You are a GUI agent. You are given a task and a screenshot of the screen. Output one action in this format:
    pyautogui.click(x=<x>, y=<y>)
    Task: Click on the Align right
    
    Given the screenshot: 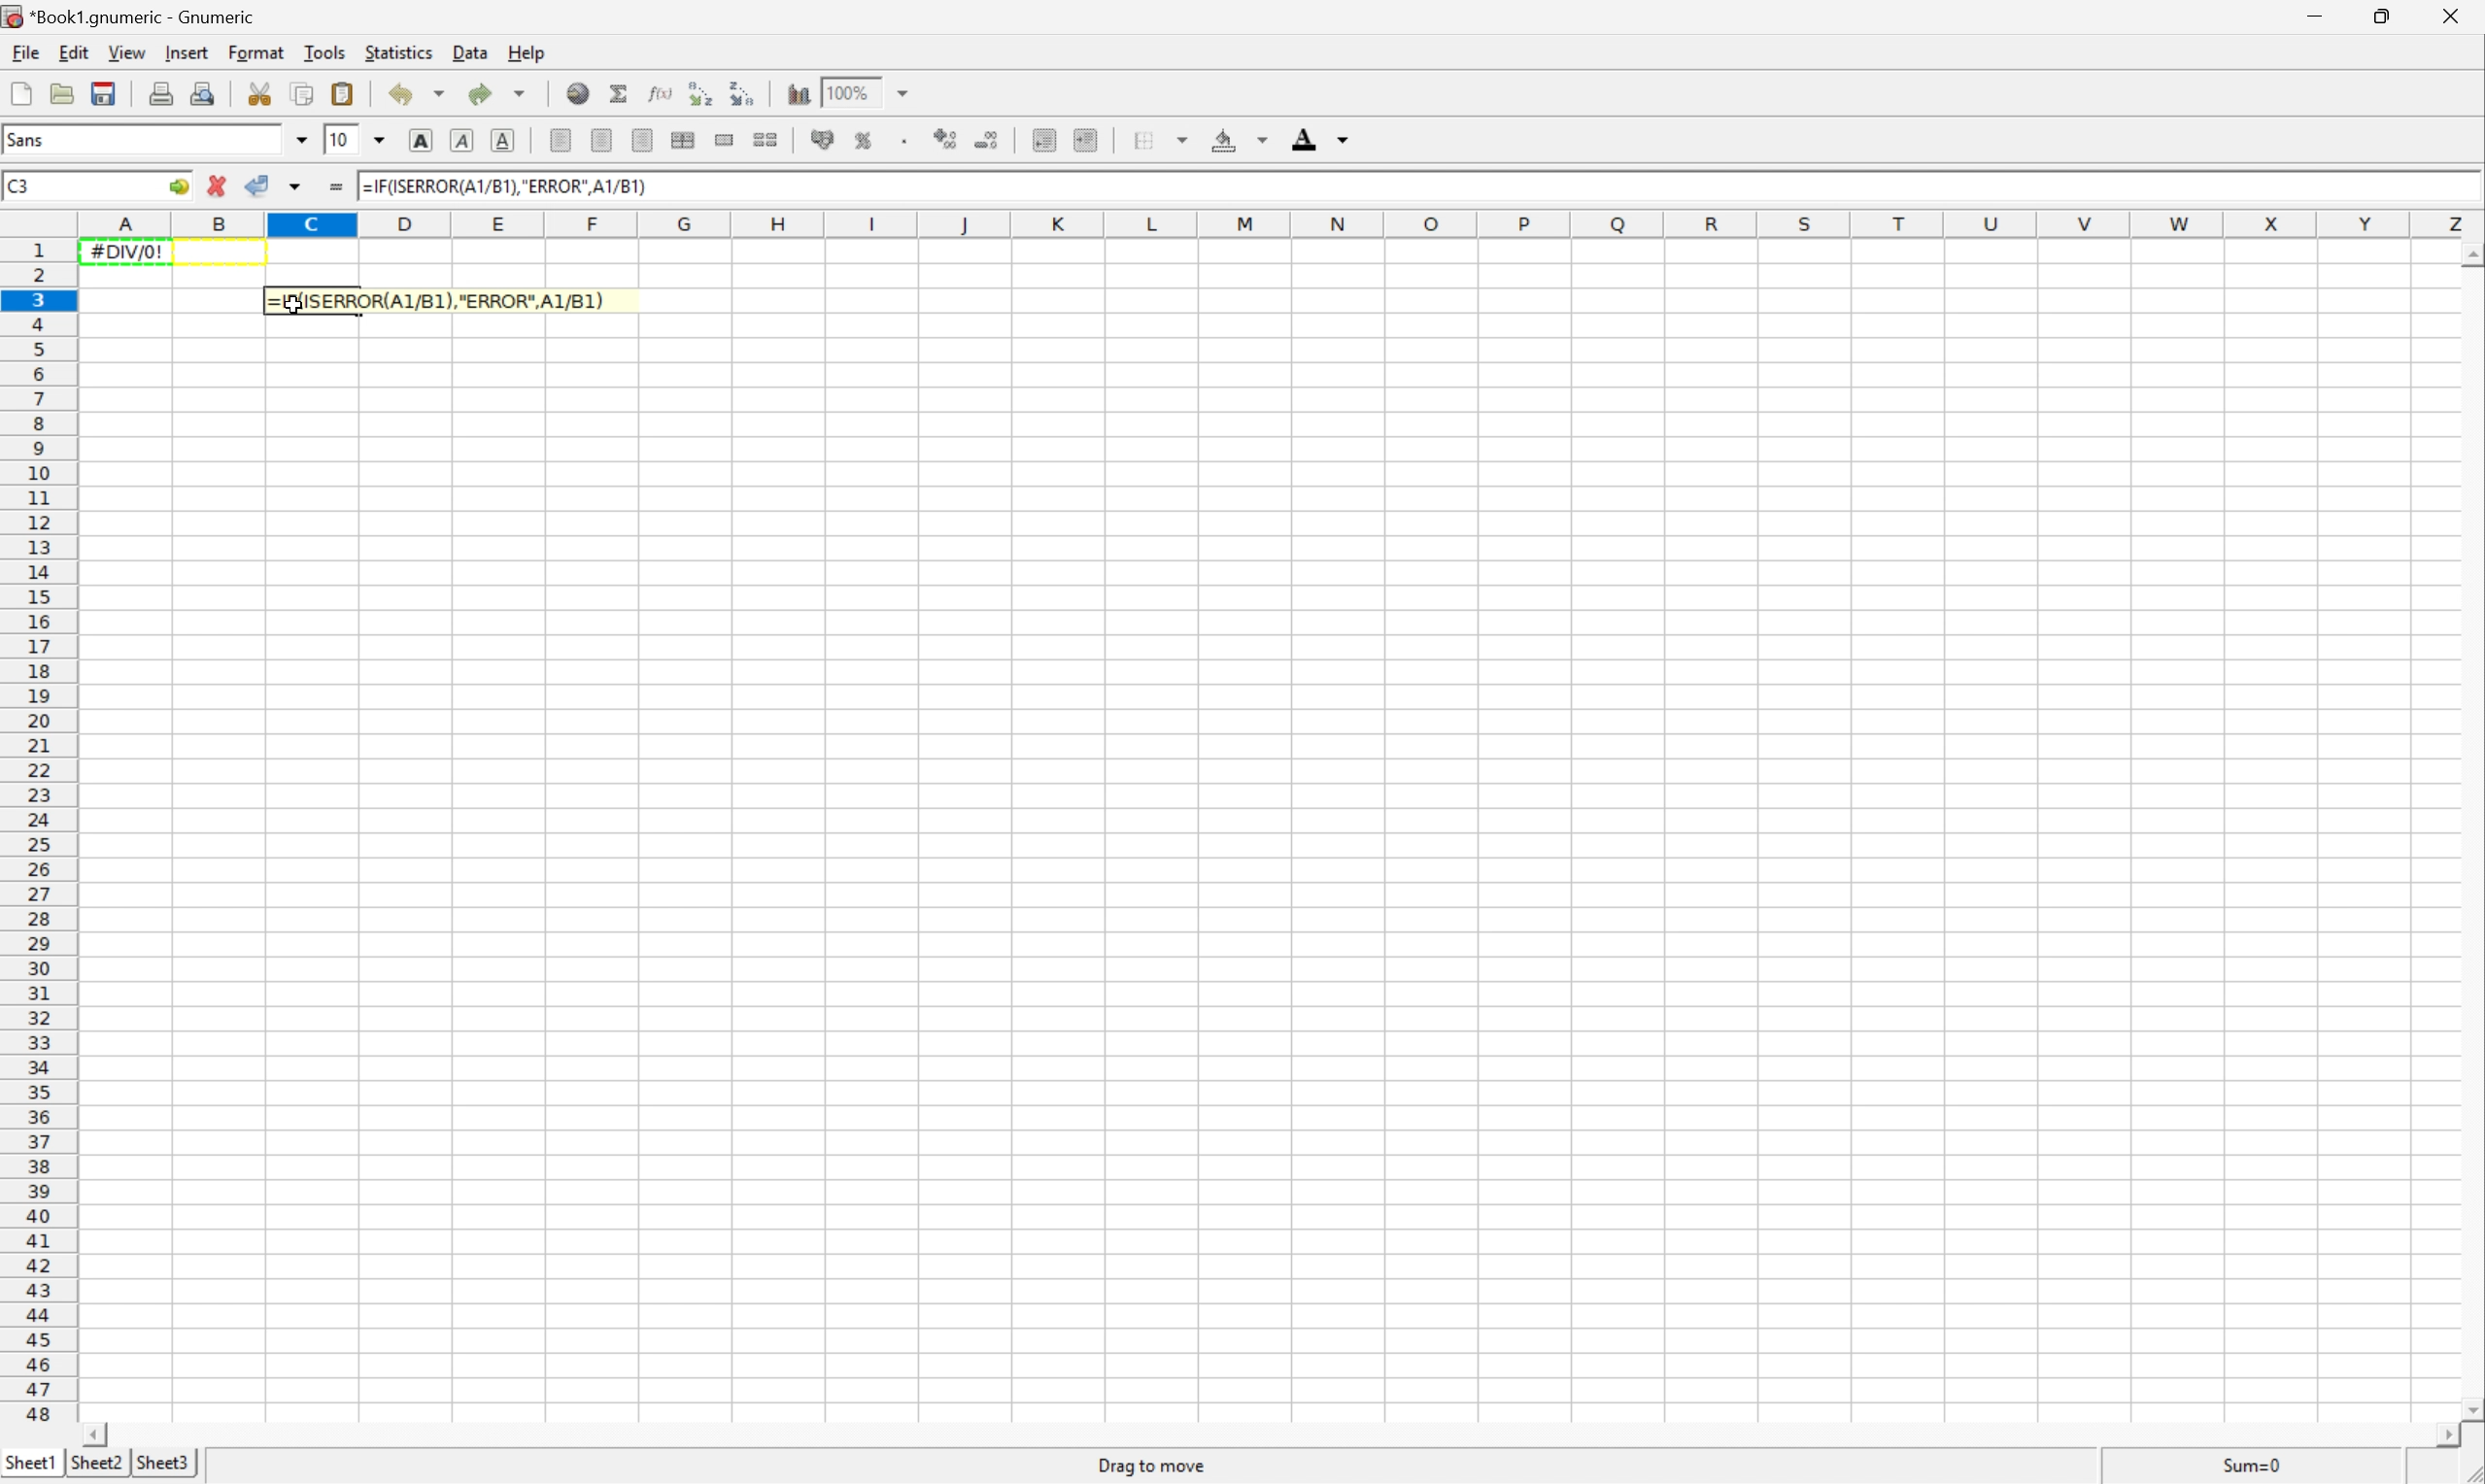 What is the action you would take?
    pyautogui.click(x=646, y=140)
    